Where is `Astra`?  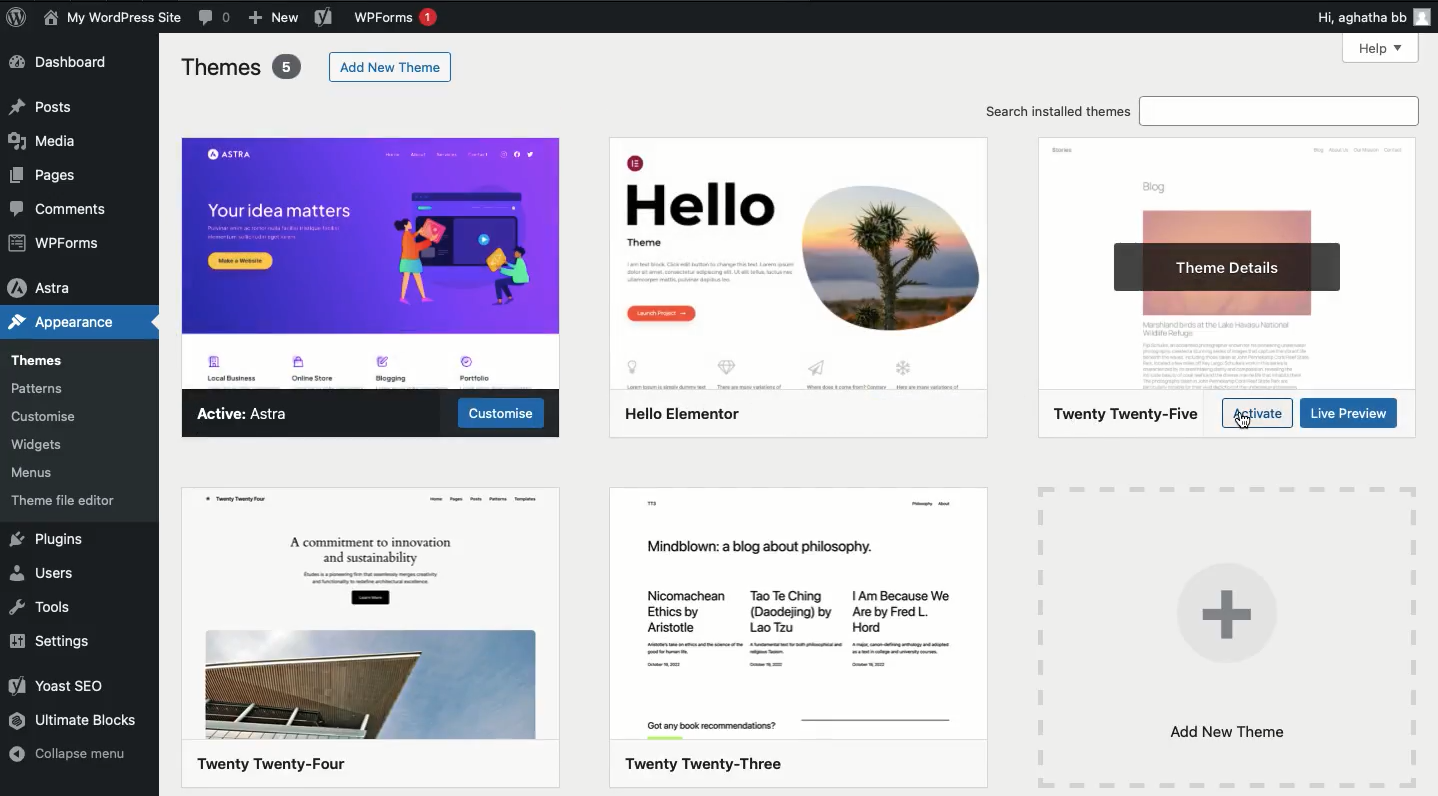
Astra is located at coordinates (368, 262).